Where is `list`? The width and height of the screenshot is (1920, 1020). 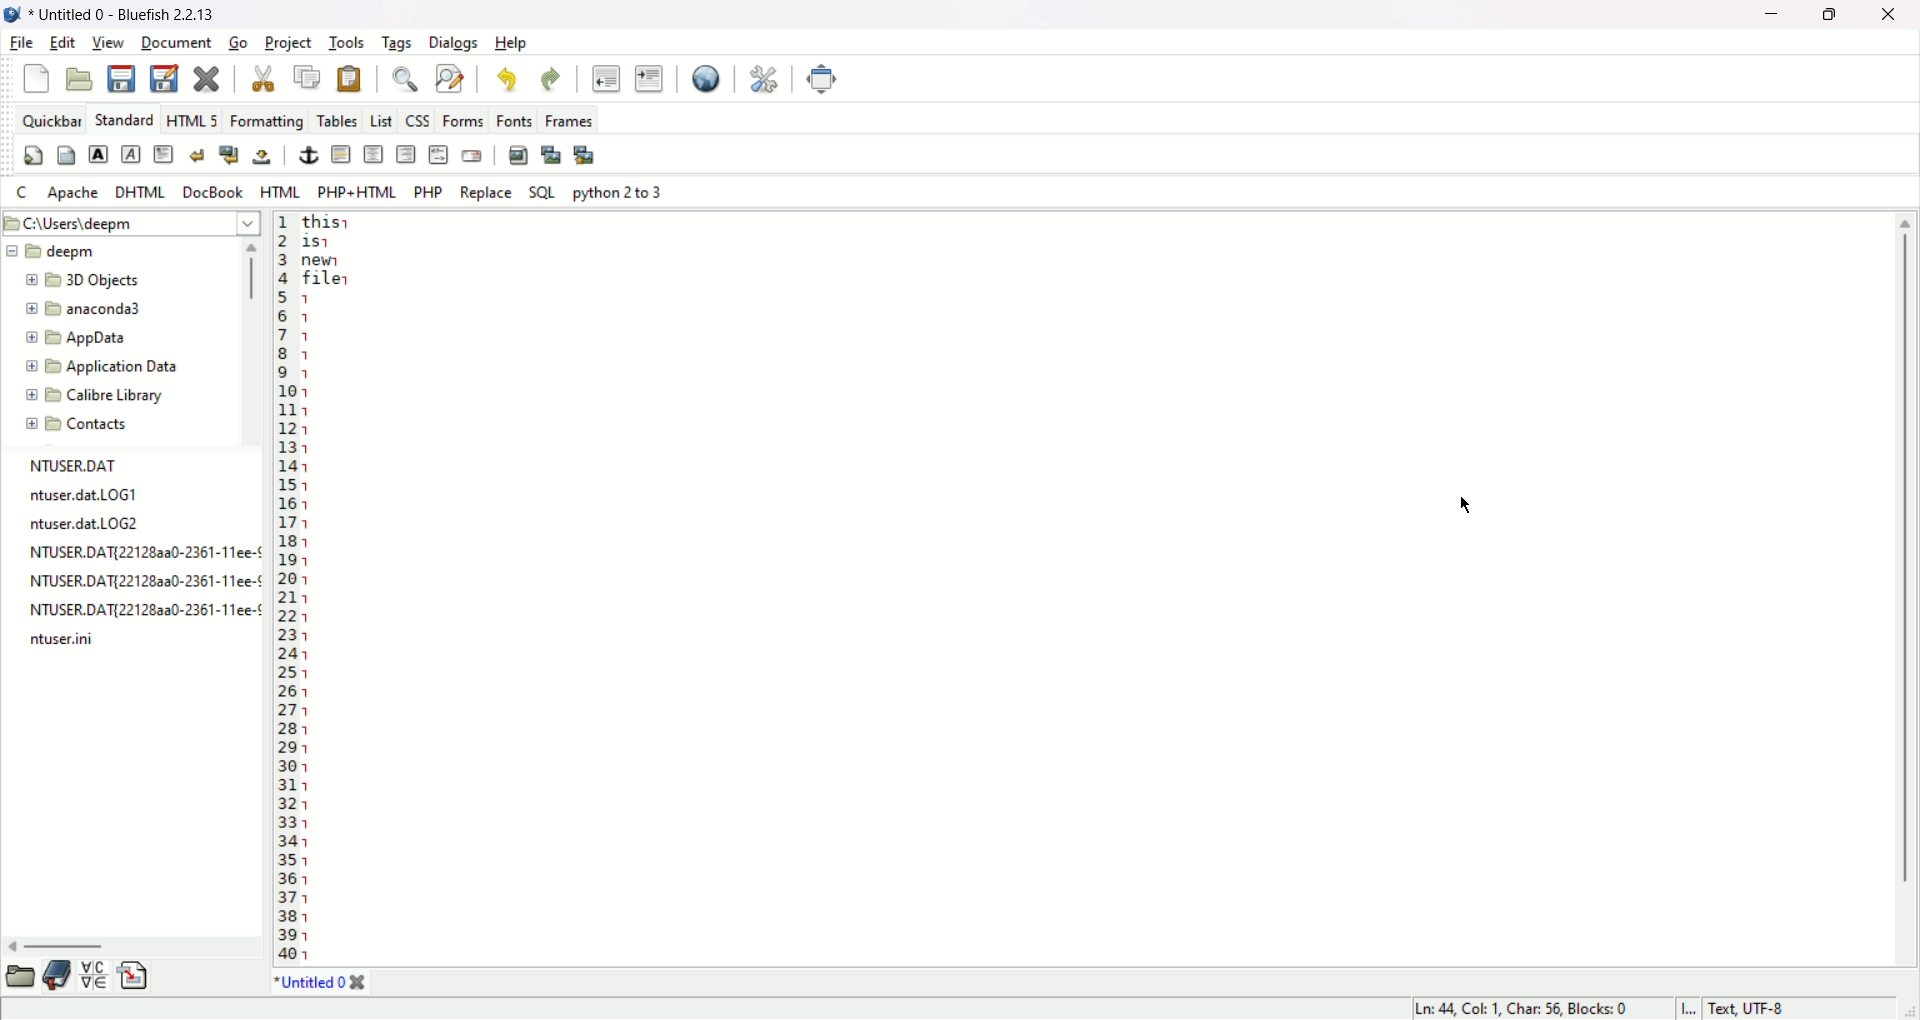 list is located at coordinates (381, 120).